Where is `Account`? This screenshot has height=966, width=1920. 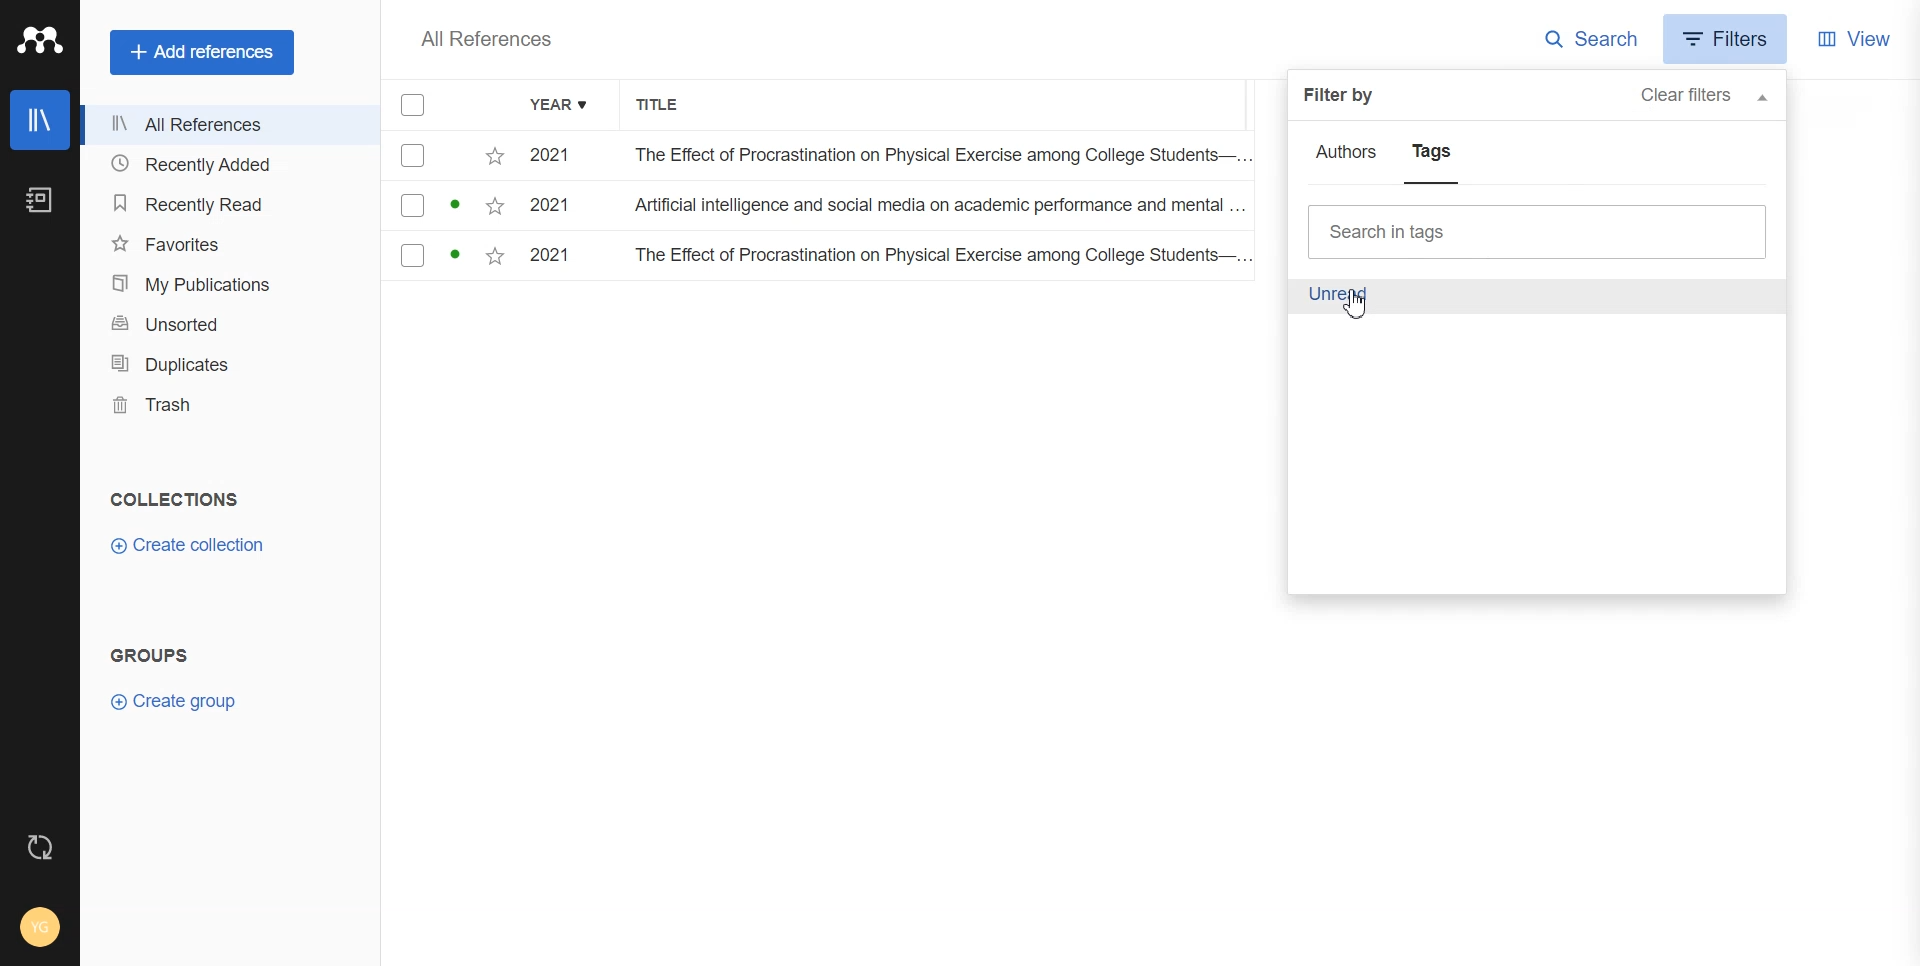
Account is located at coordinates (39, 927).